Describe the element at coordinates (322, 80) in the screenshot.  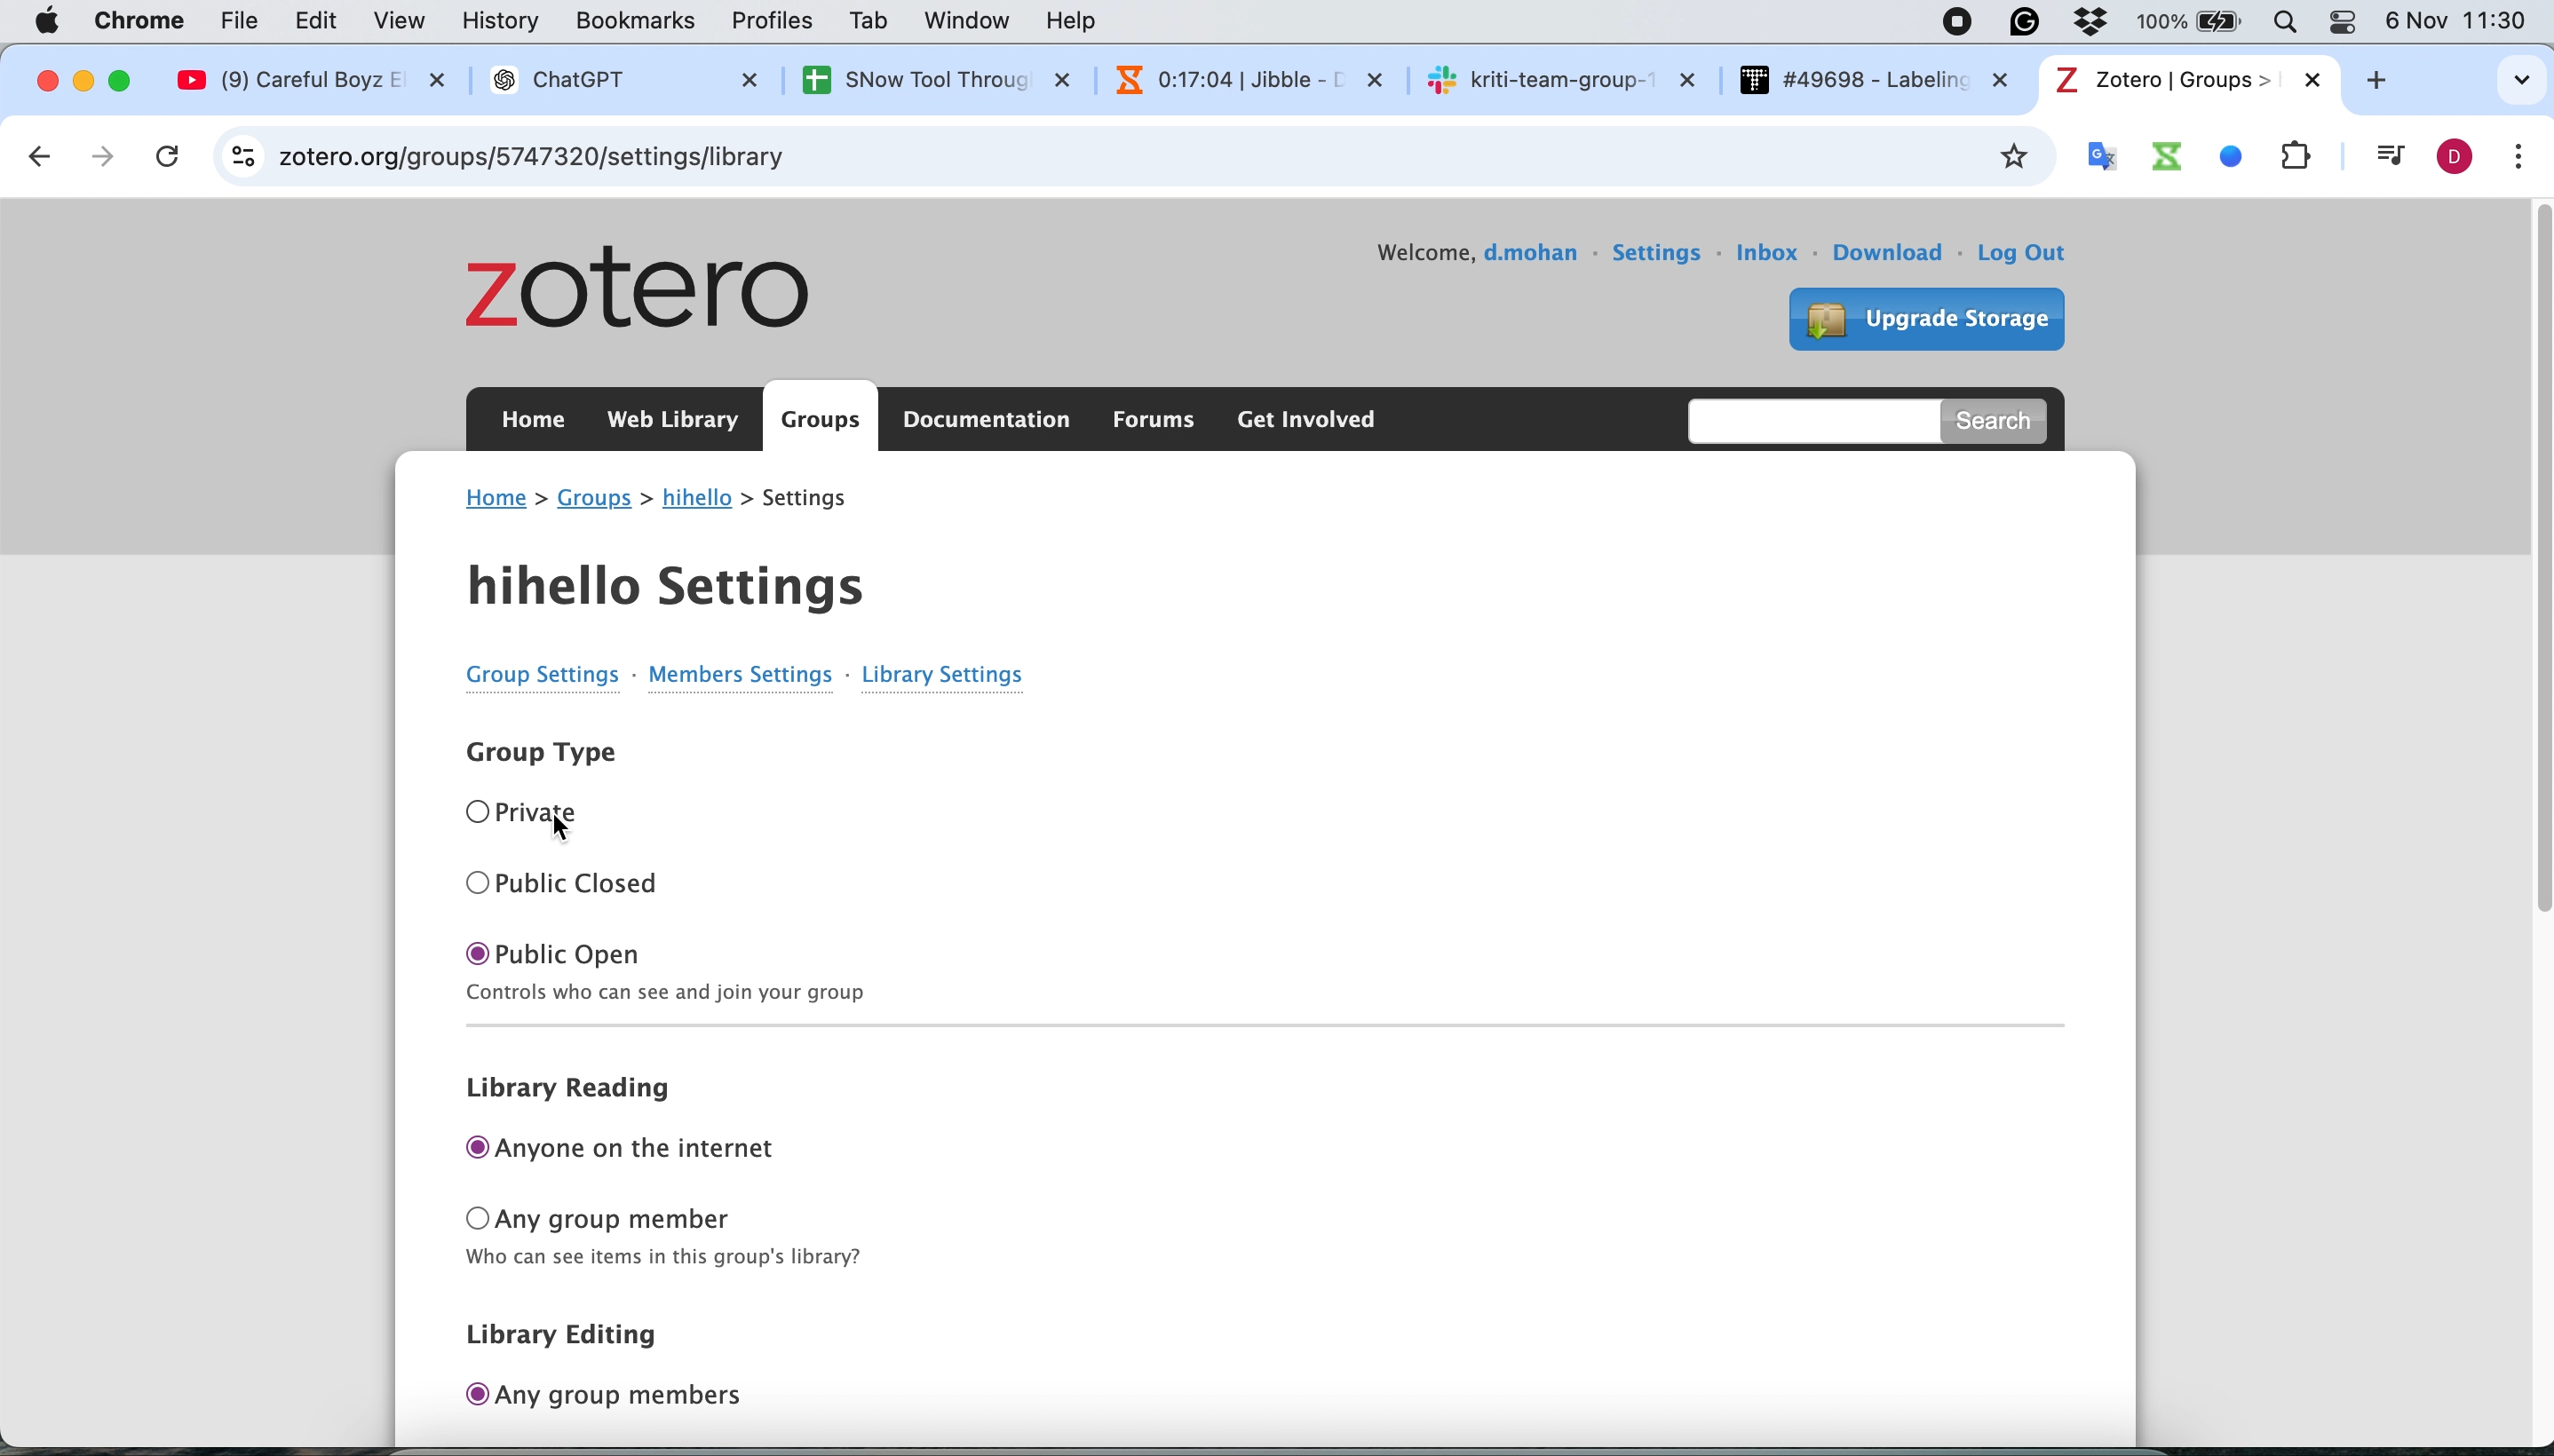
I see `@ (9) Careful Boyz EX` at that location.